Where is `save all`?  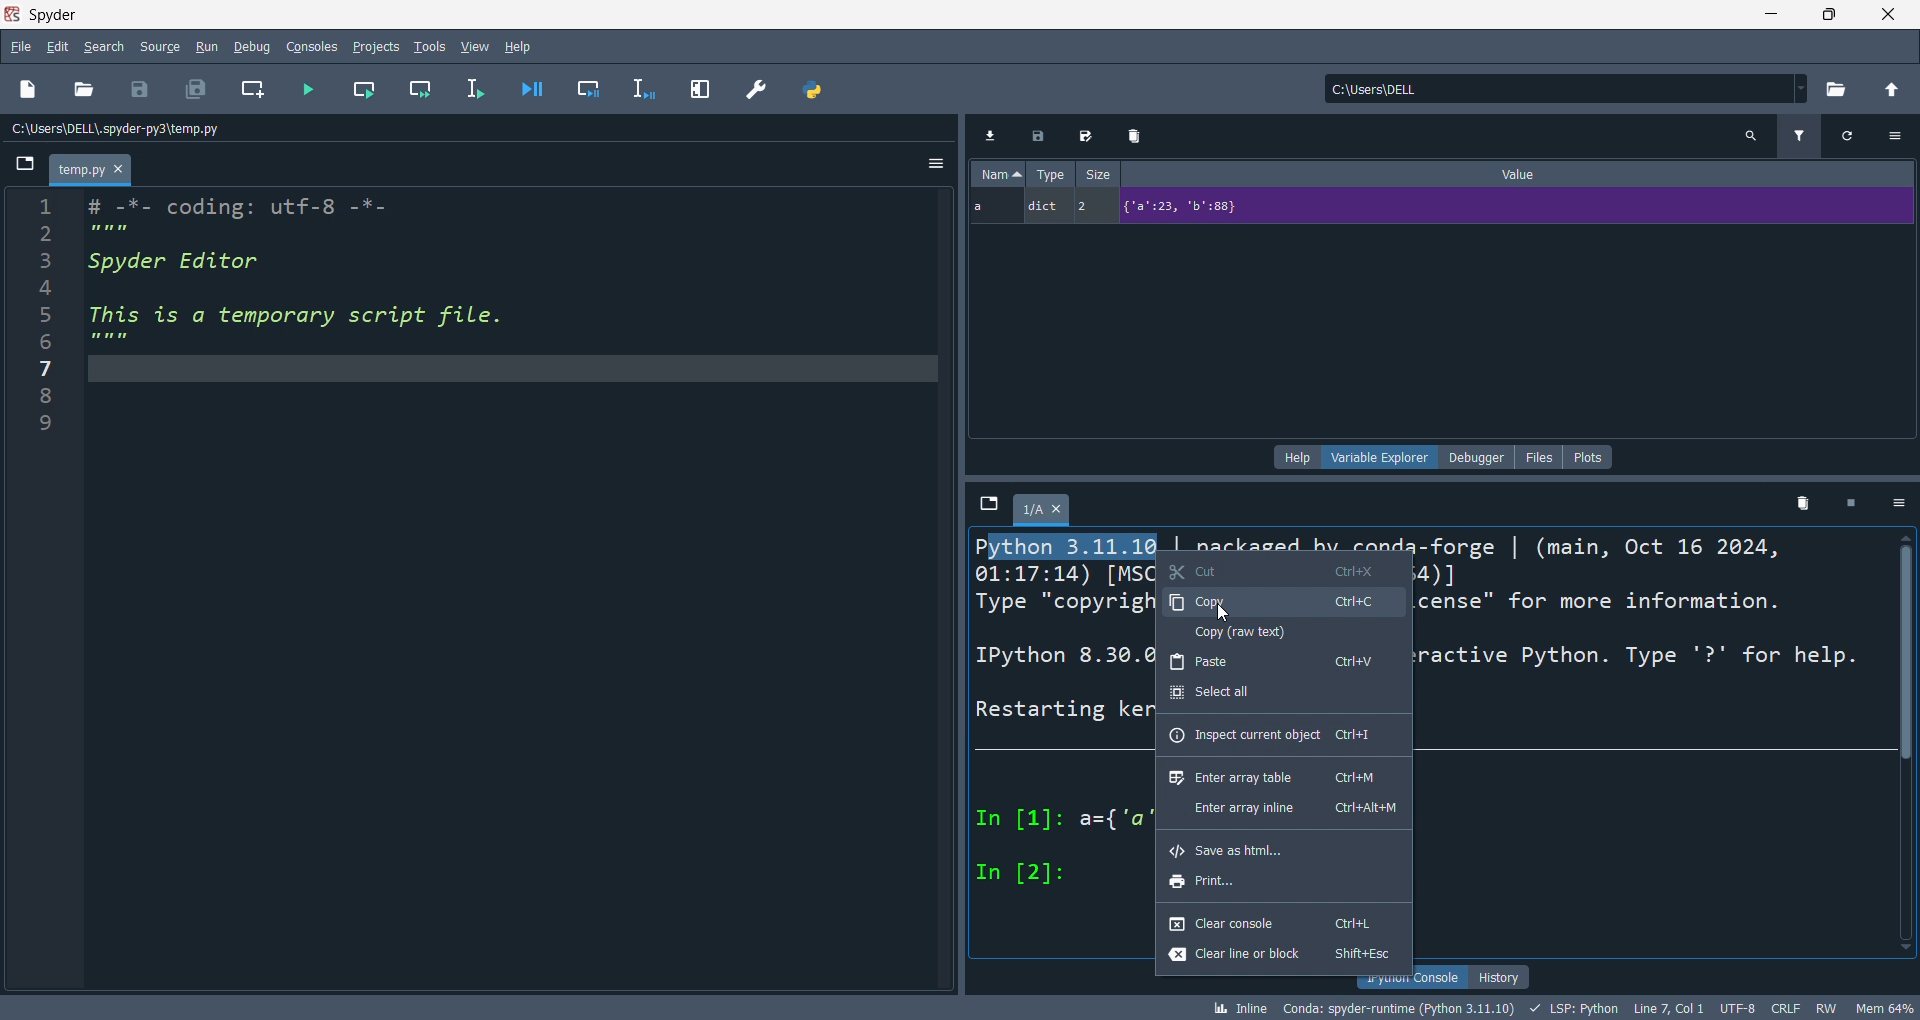 save all is located at coordinates (195, 87).